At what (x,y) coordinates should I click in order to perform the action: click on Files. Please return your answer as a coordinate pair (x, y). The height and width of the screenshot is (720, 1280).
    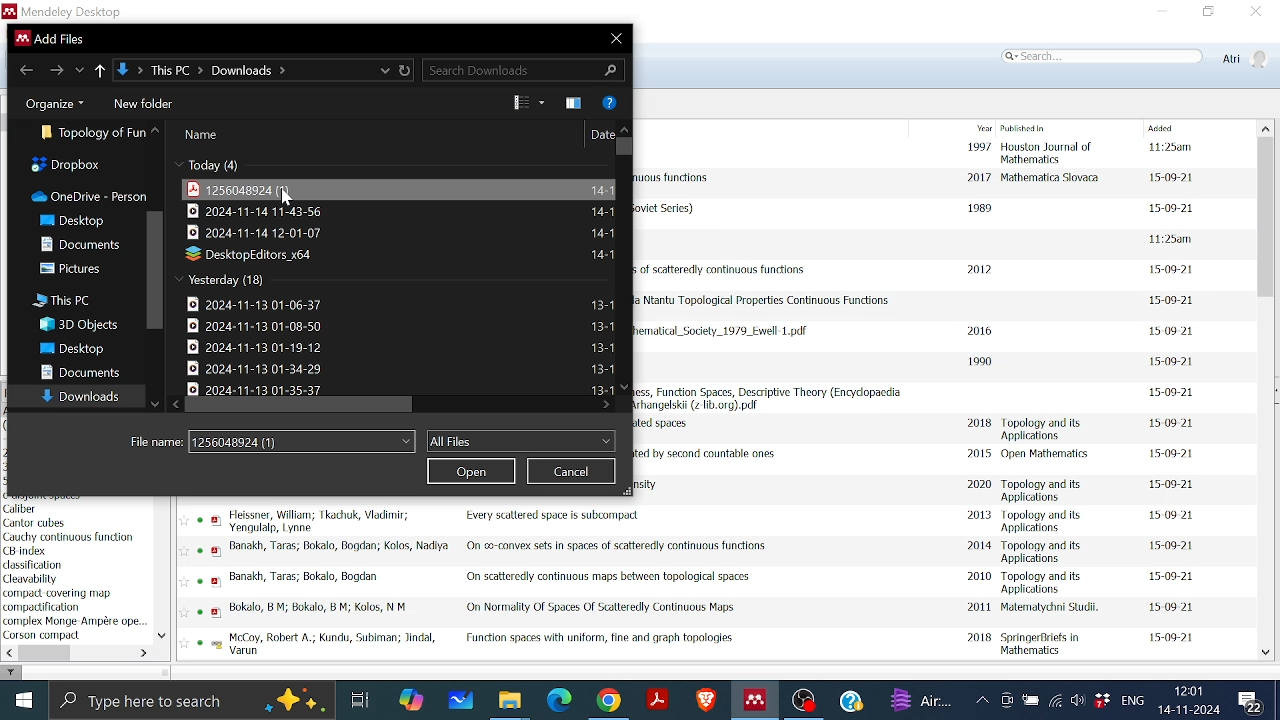
    Looking at the image, I should click on (511, 700).